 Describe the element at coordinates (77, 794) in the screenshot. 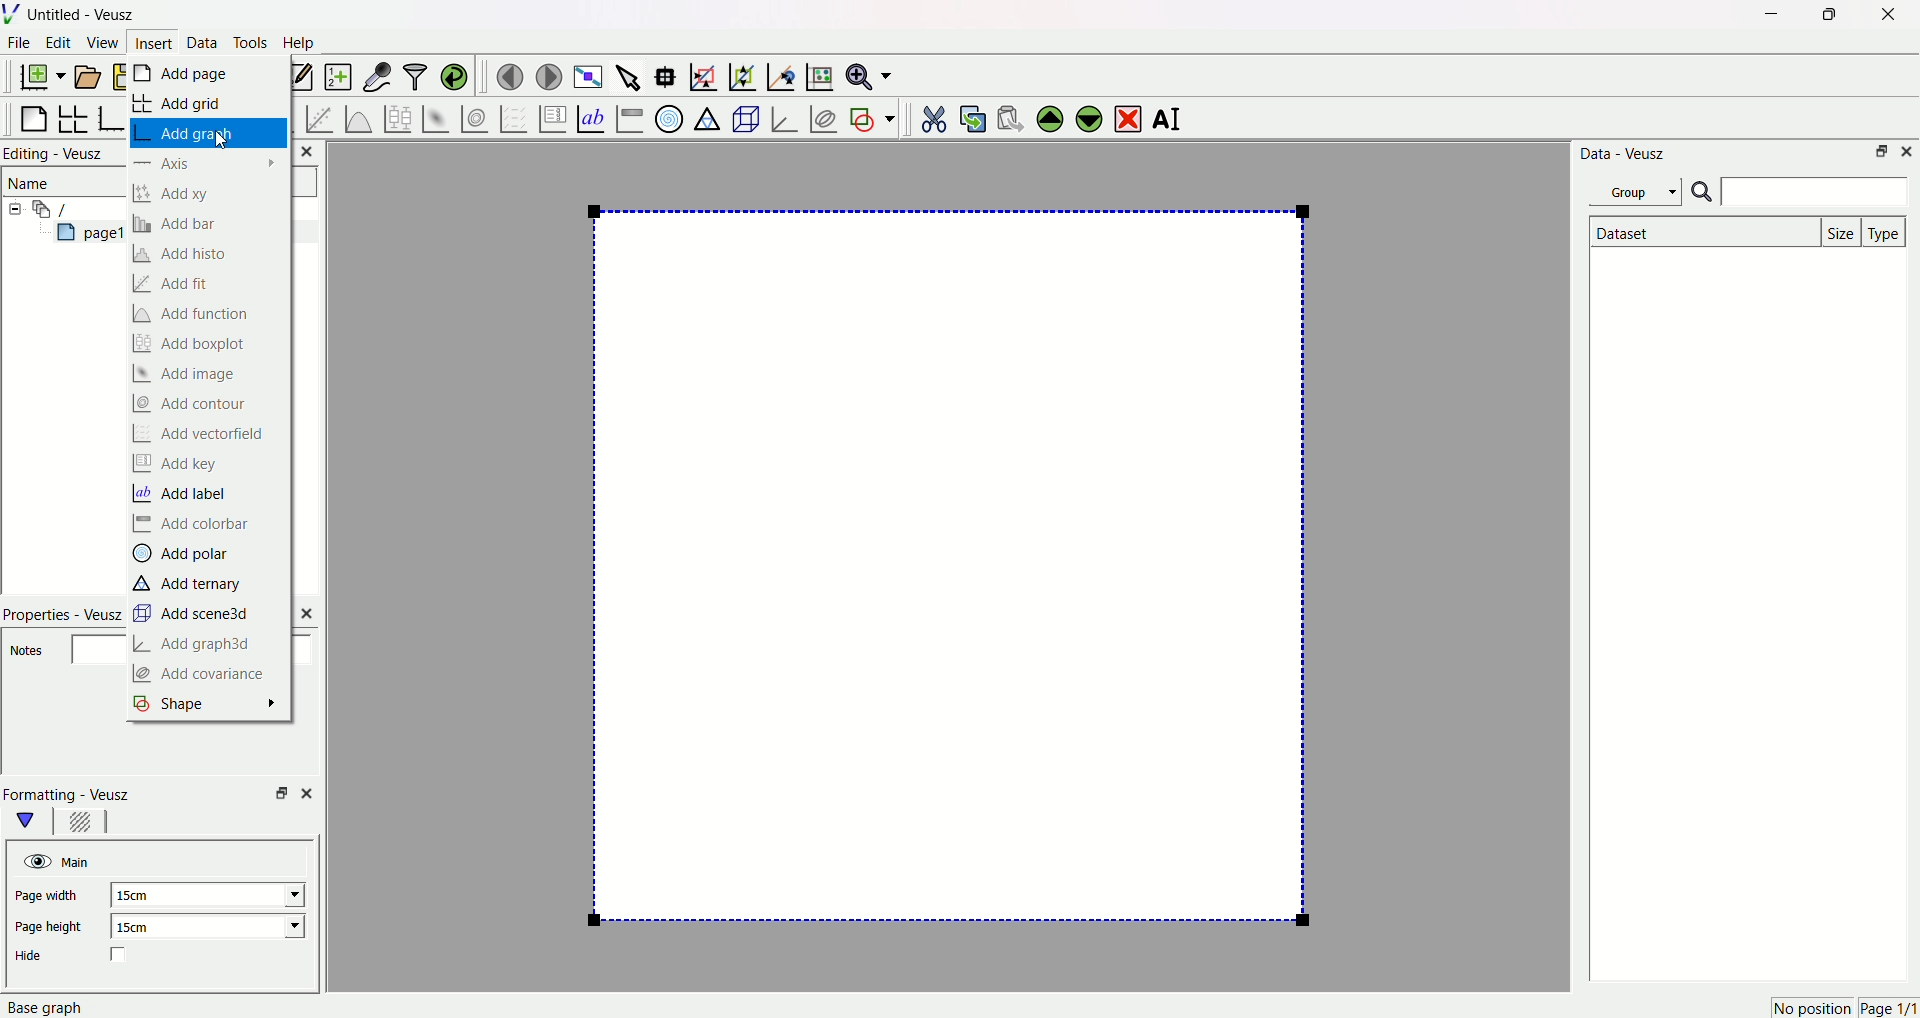

I see `Formatting - Veusz` at that location.